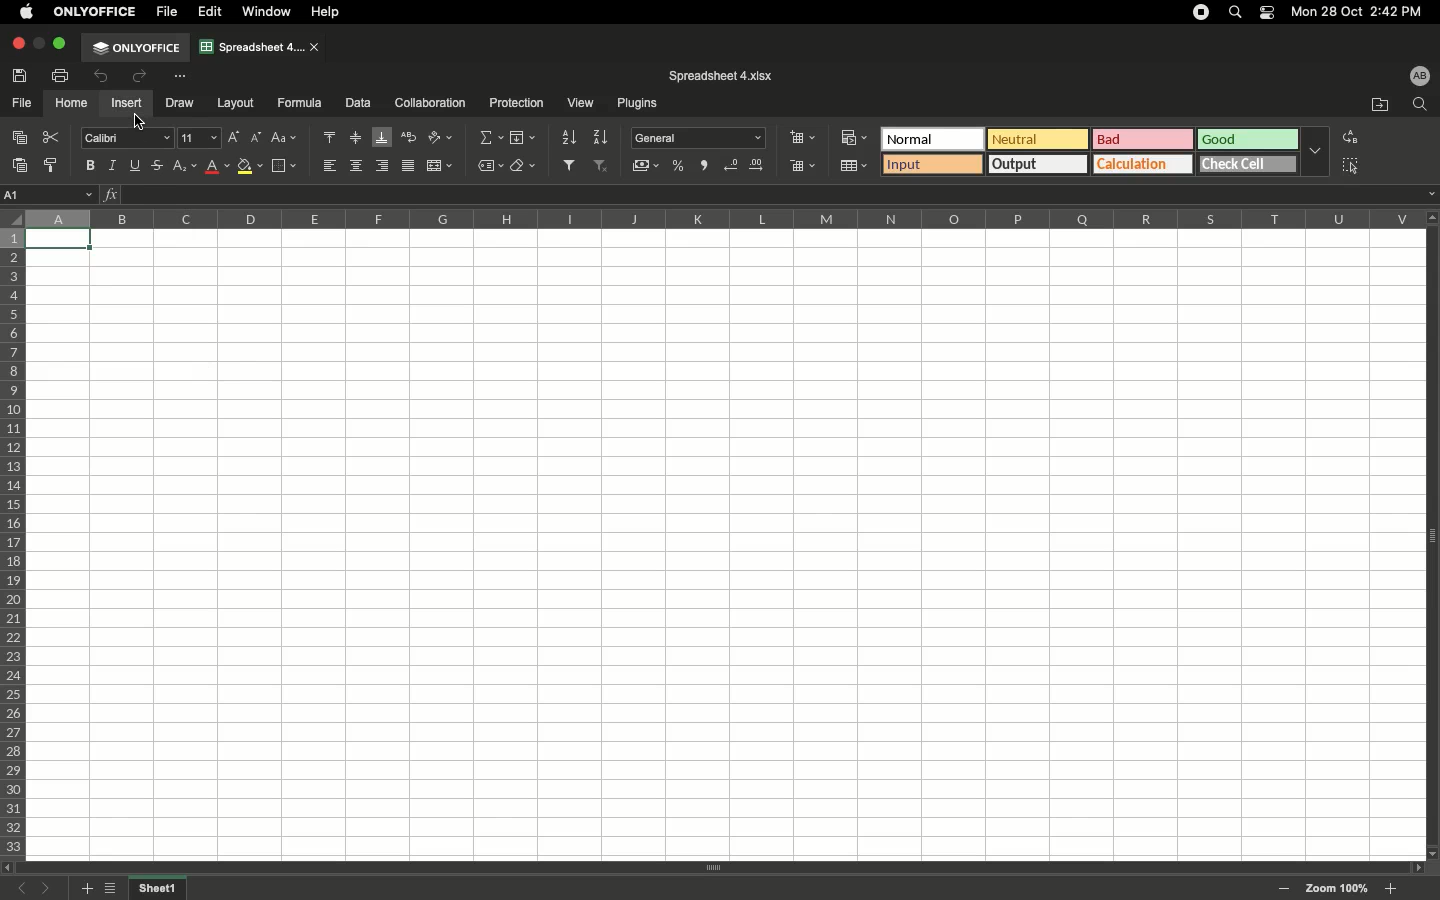  Describe the element at coordinates (53, 166) in the screenshot. I see `Copy style` at that location.